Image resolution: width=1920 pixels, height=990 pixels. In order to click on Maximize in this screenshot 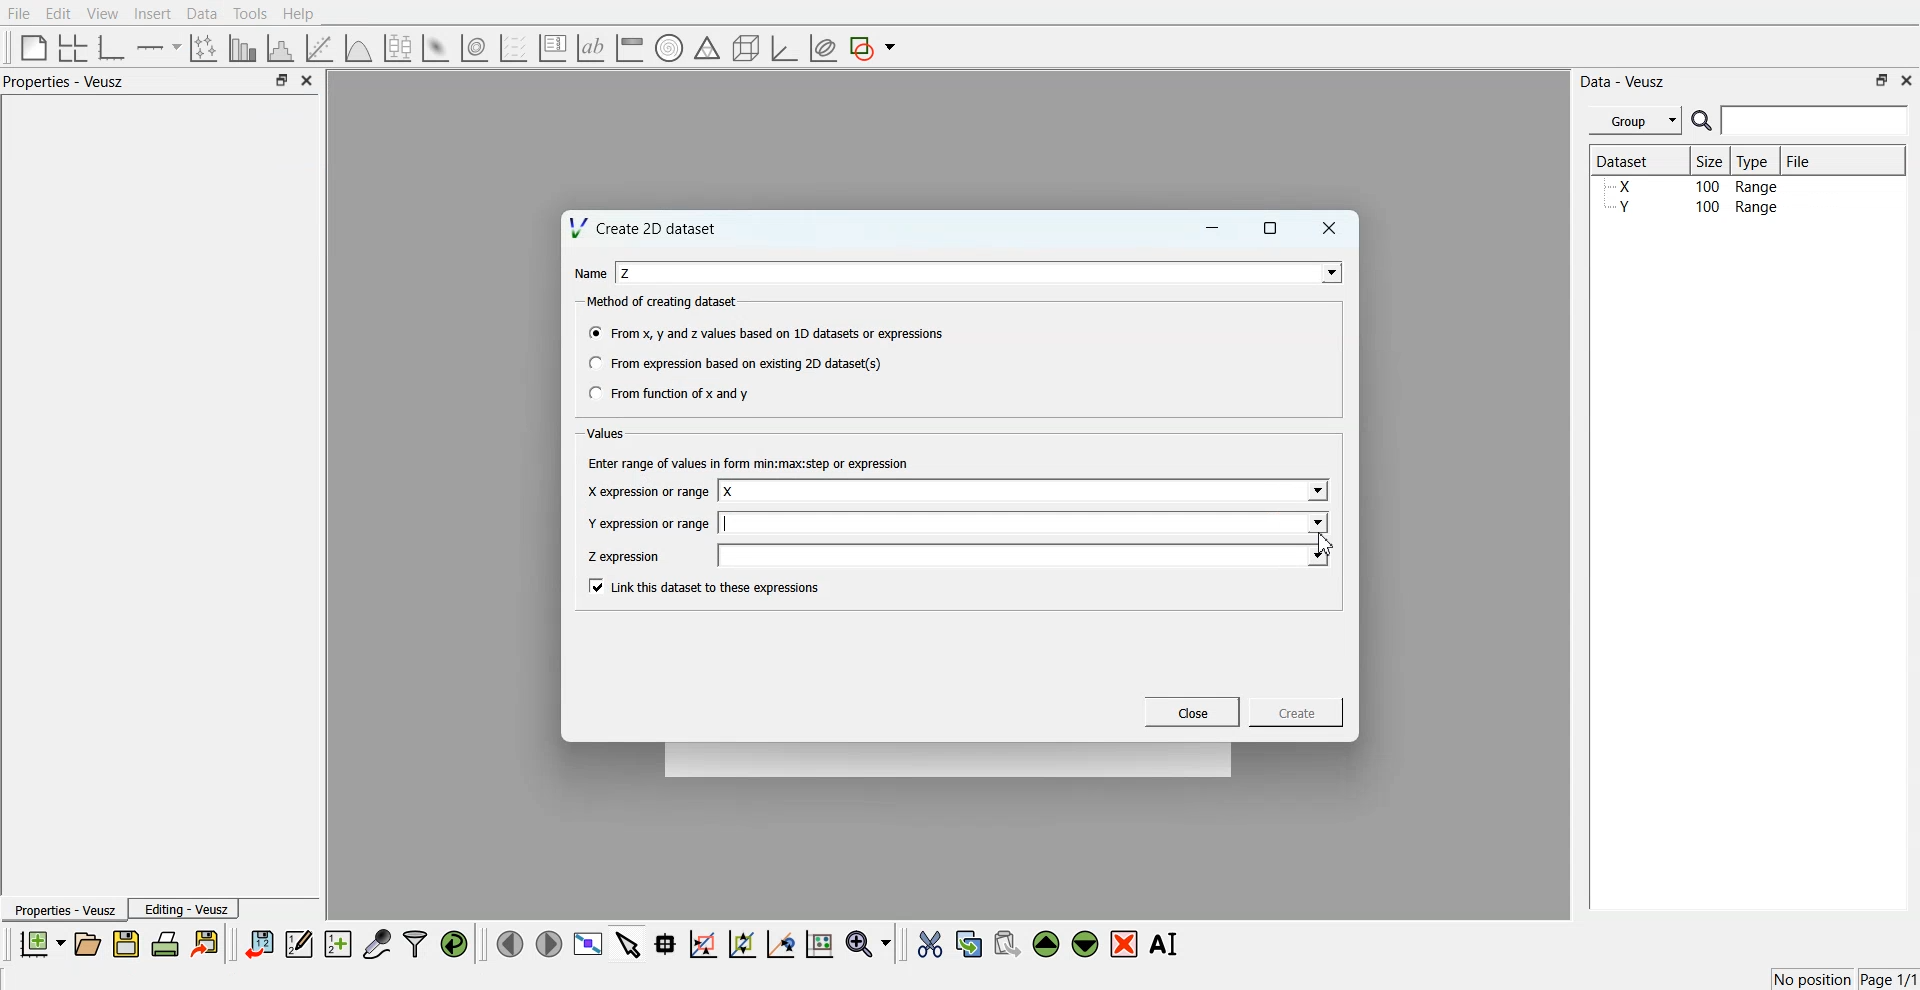, I will do `click(1271, 228)`.